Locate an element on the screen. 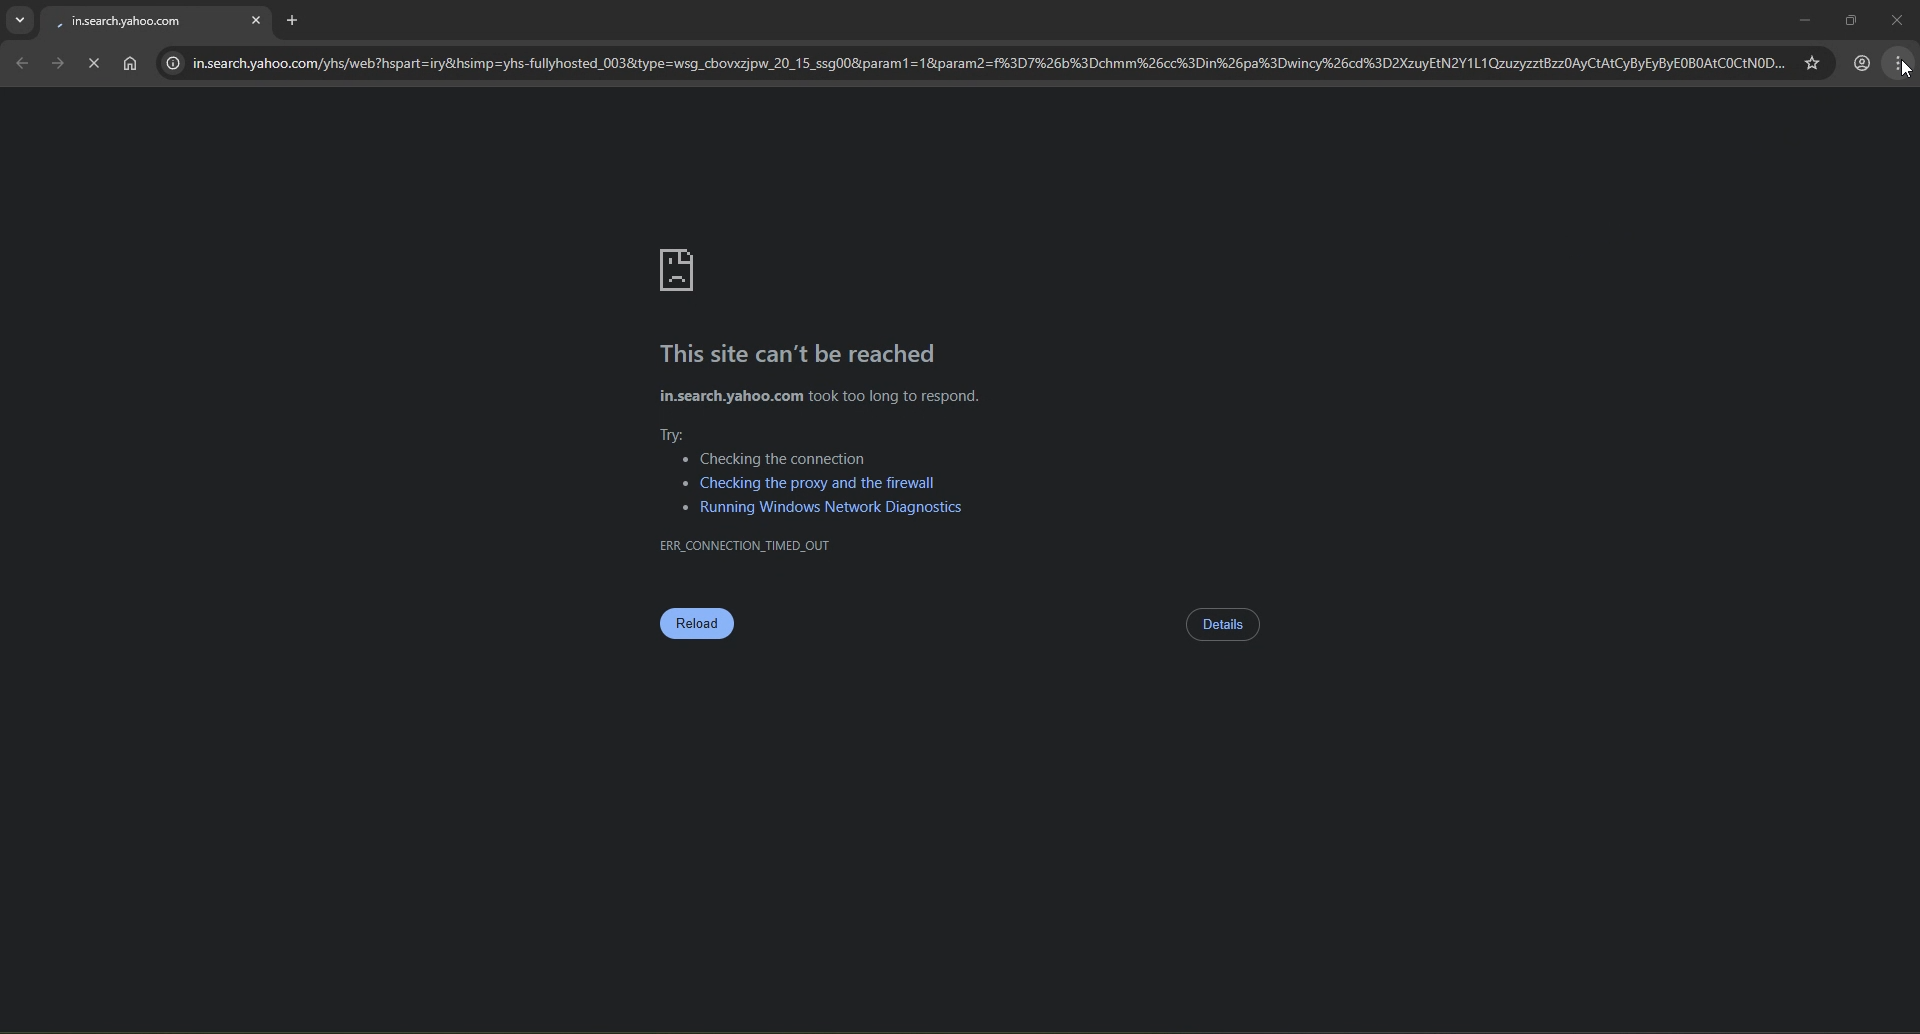 Image resolution: width=1920 pixels, height=1034 pixels. ERR_CONNECTION_TIMED_OUT is located at coordinates (746, 545).